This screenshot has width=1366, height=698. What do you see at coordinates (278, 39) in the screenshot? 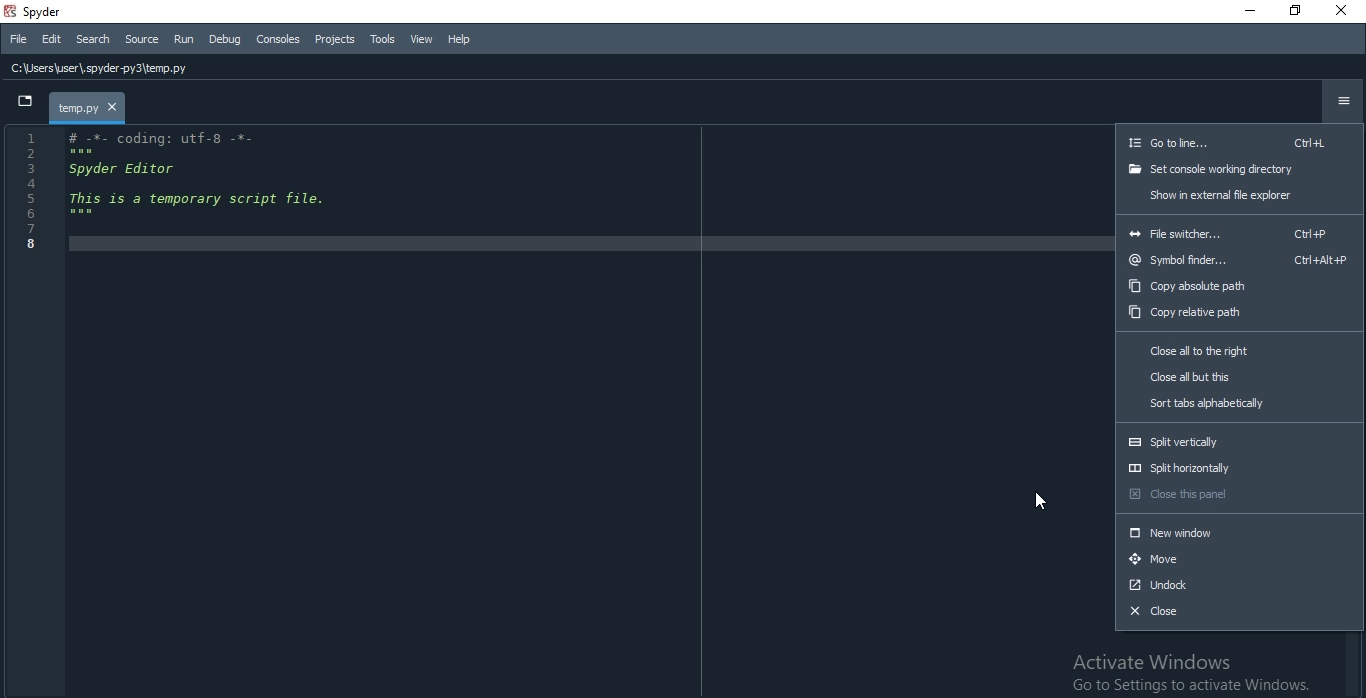
I see `Consoles` at bounding box center [278, 39].